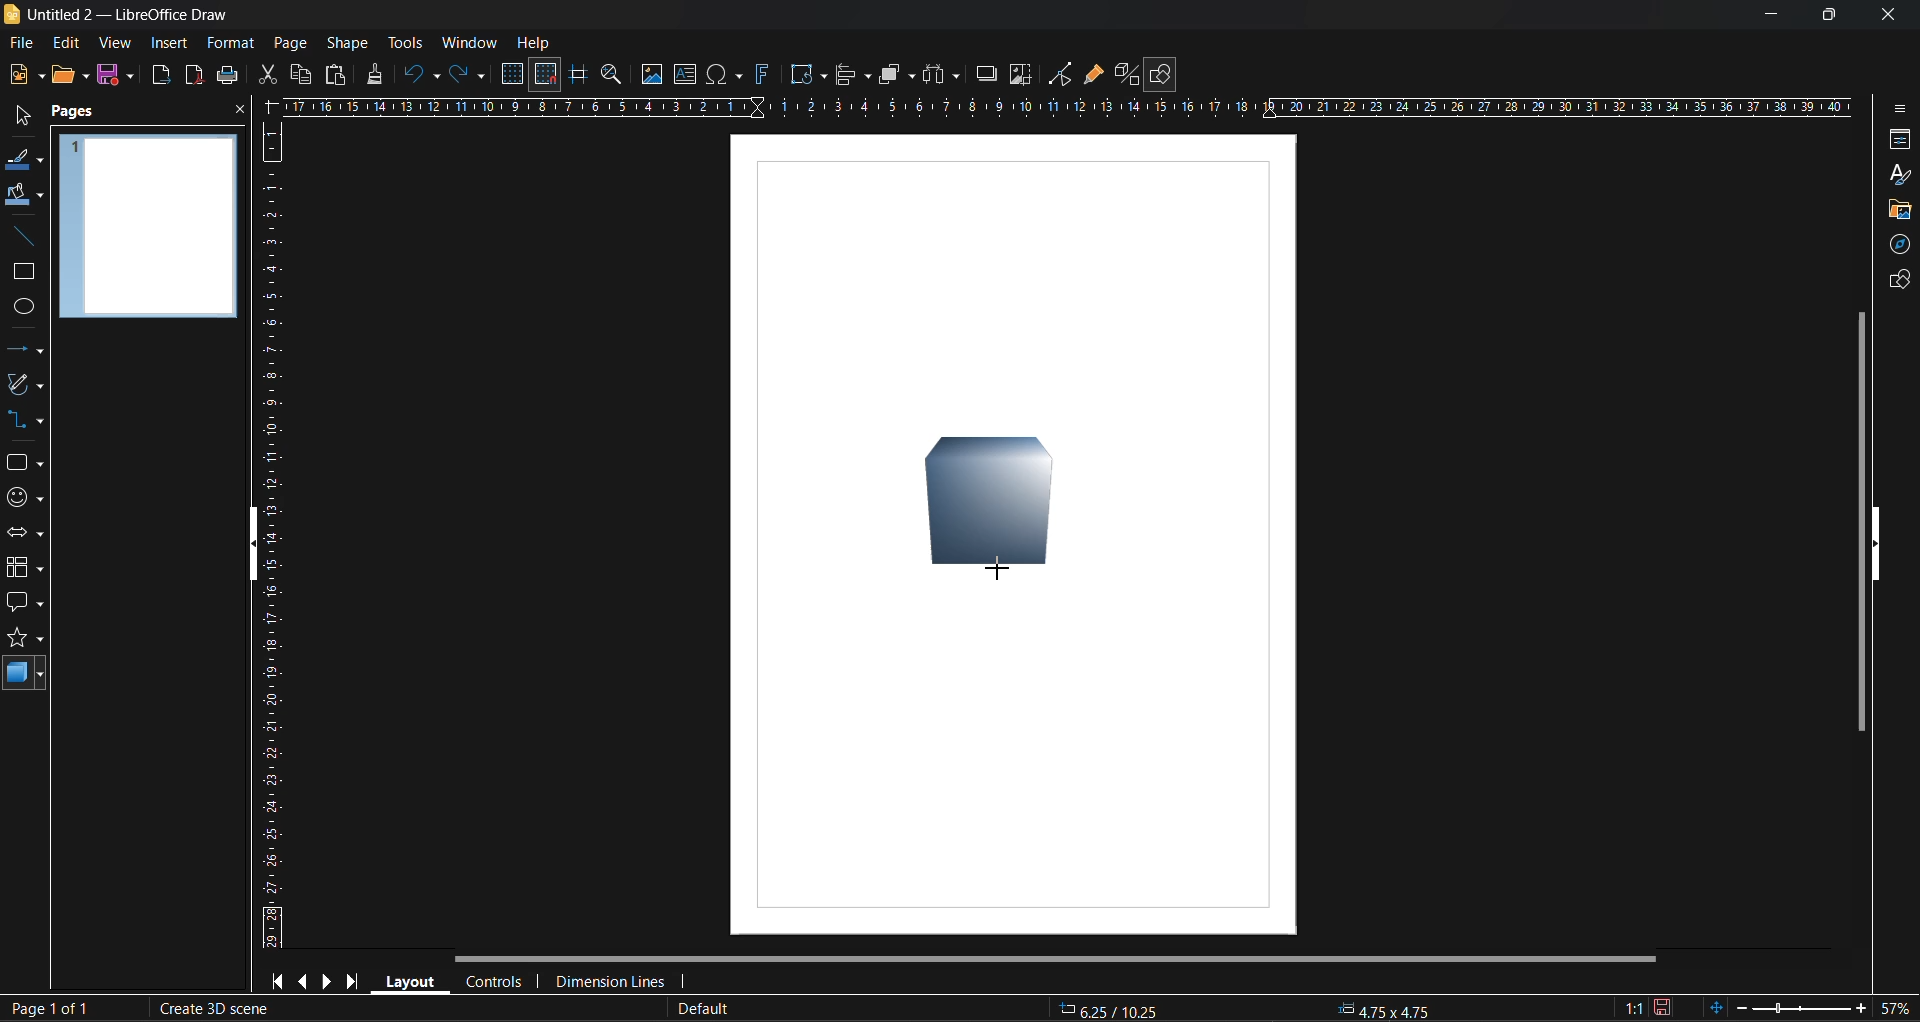 The image size is (1920, 1022). I want to click on window, so click(469, 42).